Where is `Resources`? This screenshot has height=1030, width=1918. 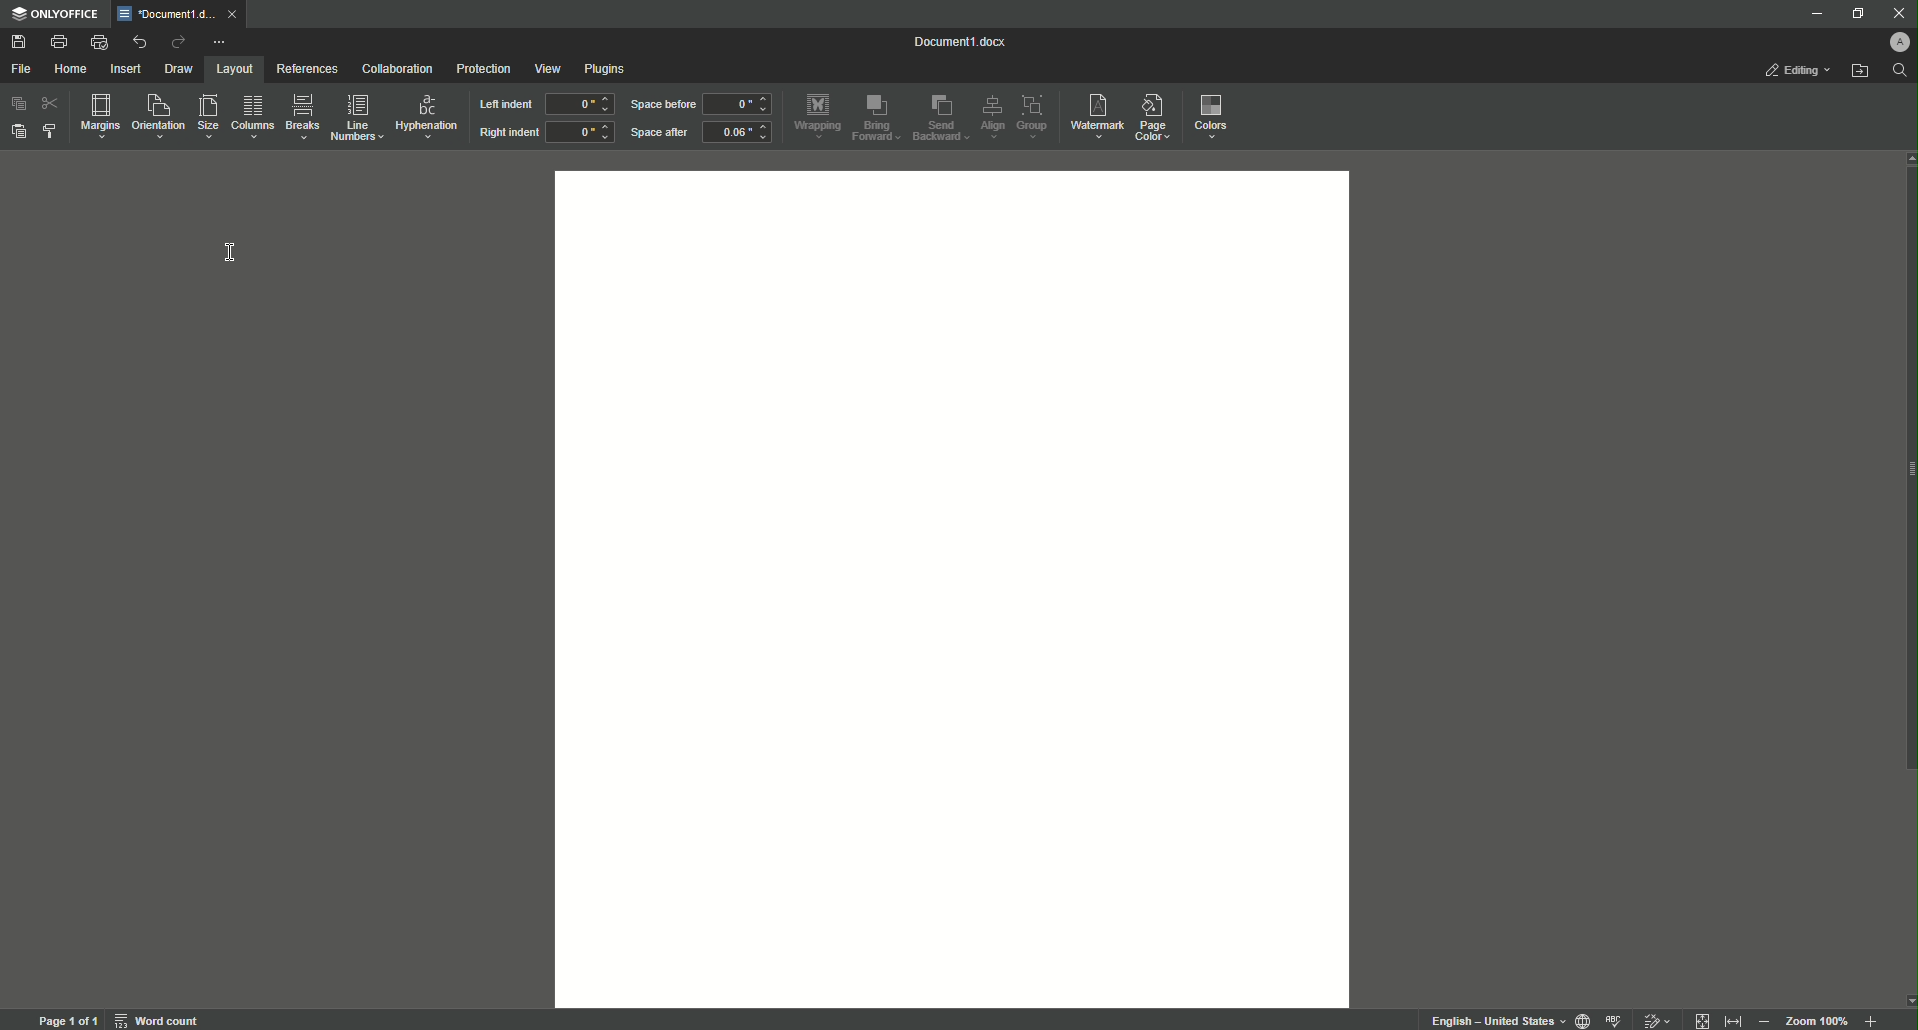 Resources is located at coordinates (305, 68).